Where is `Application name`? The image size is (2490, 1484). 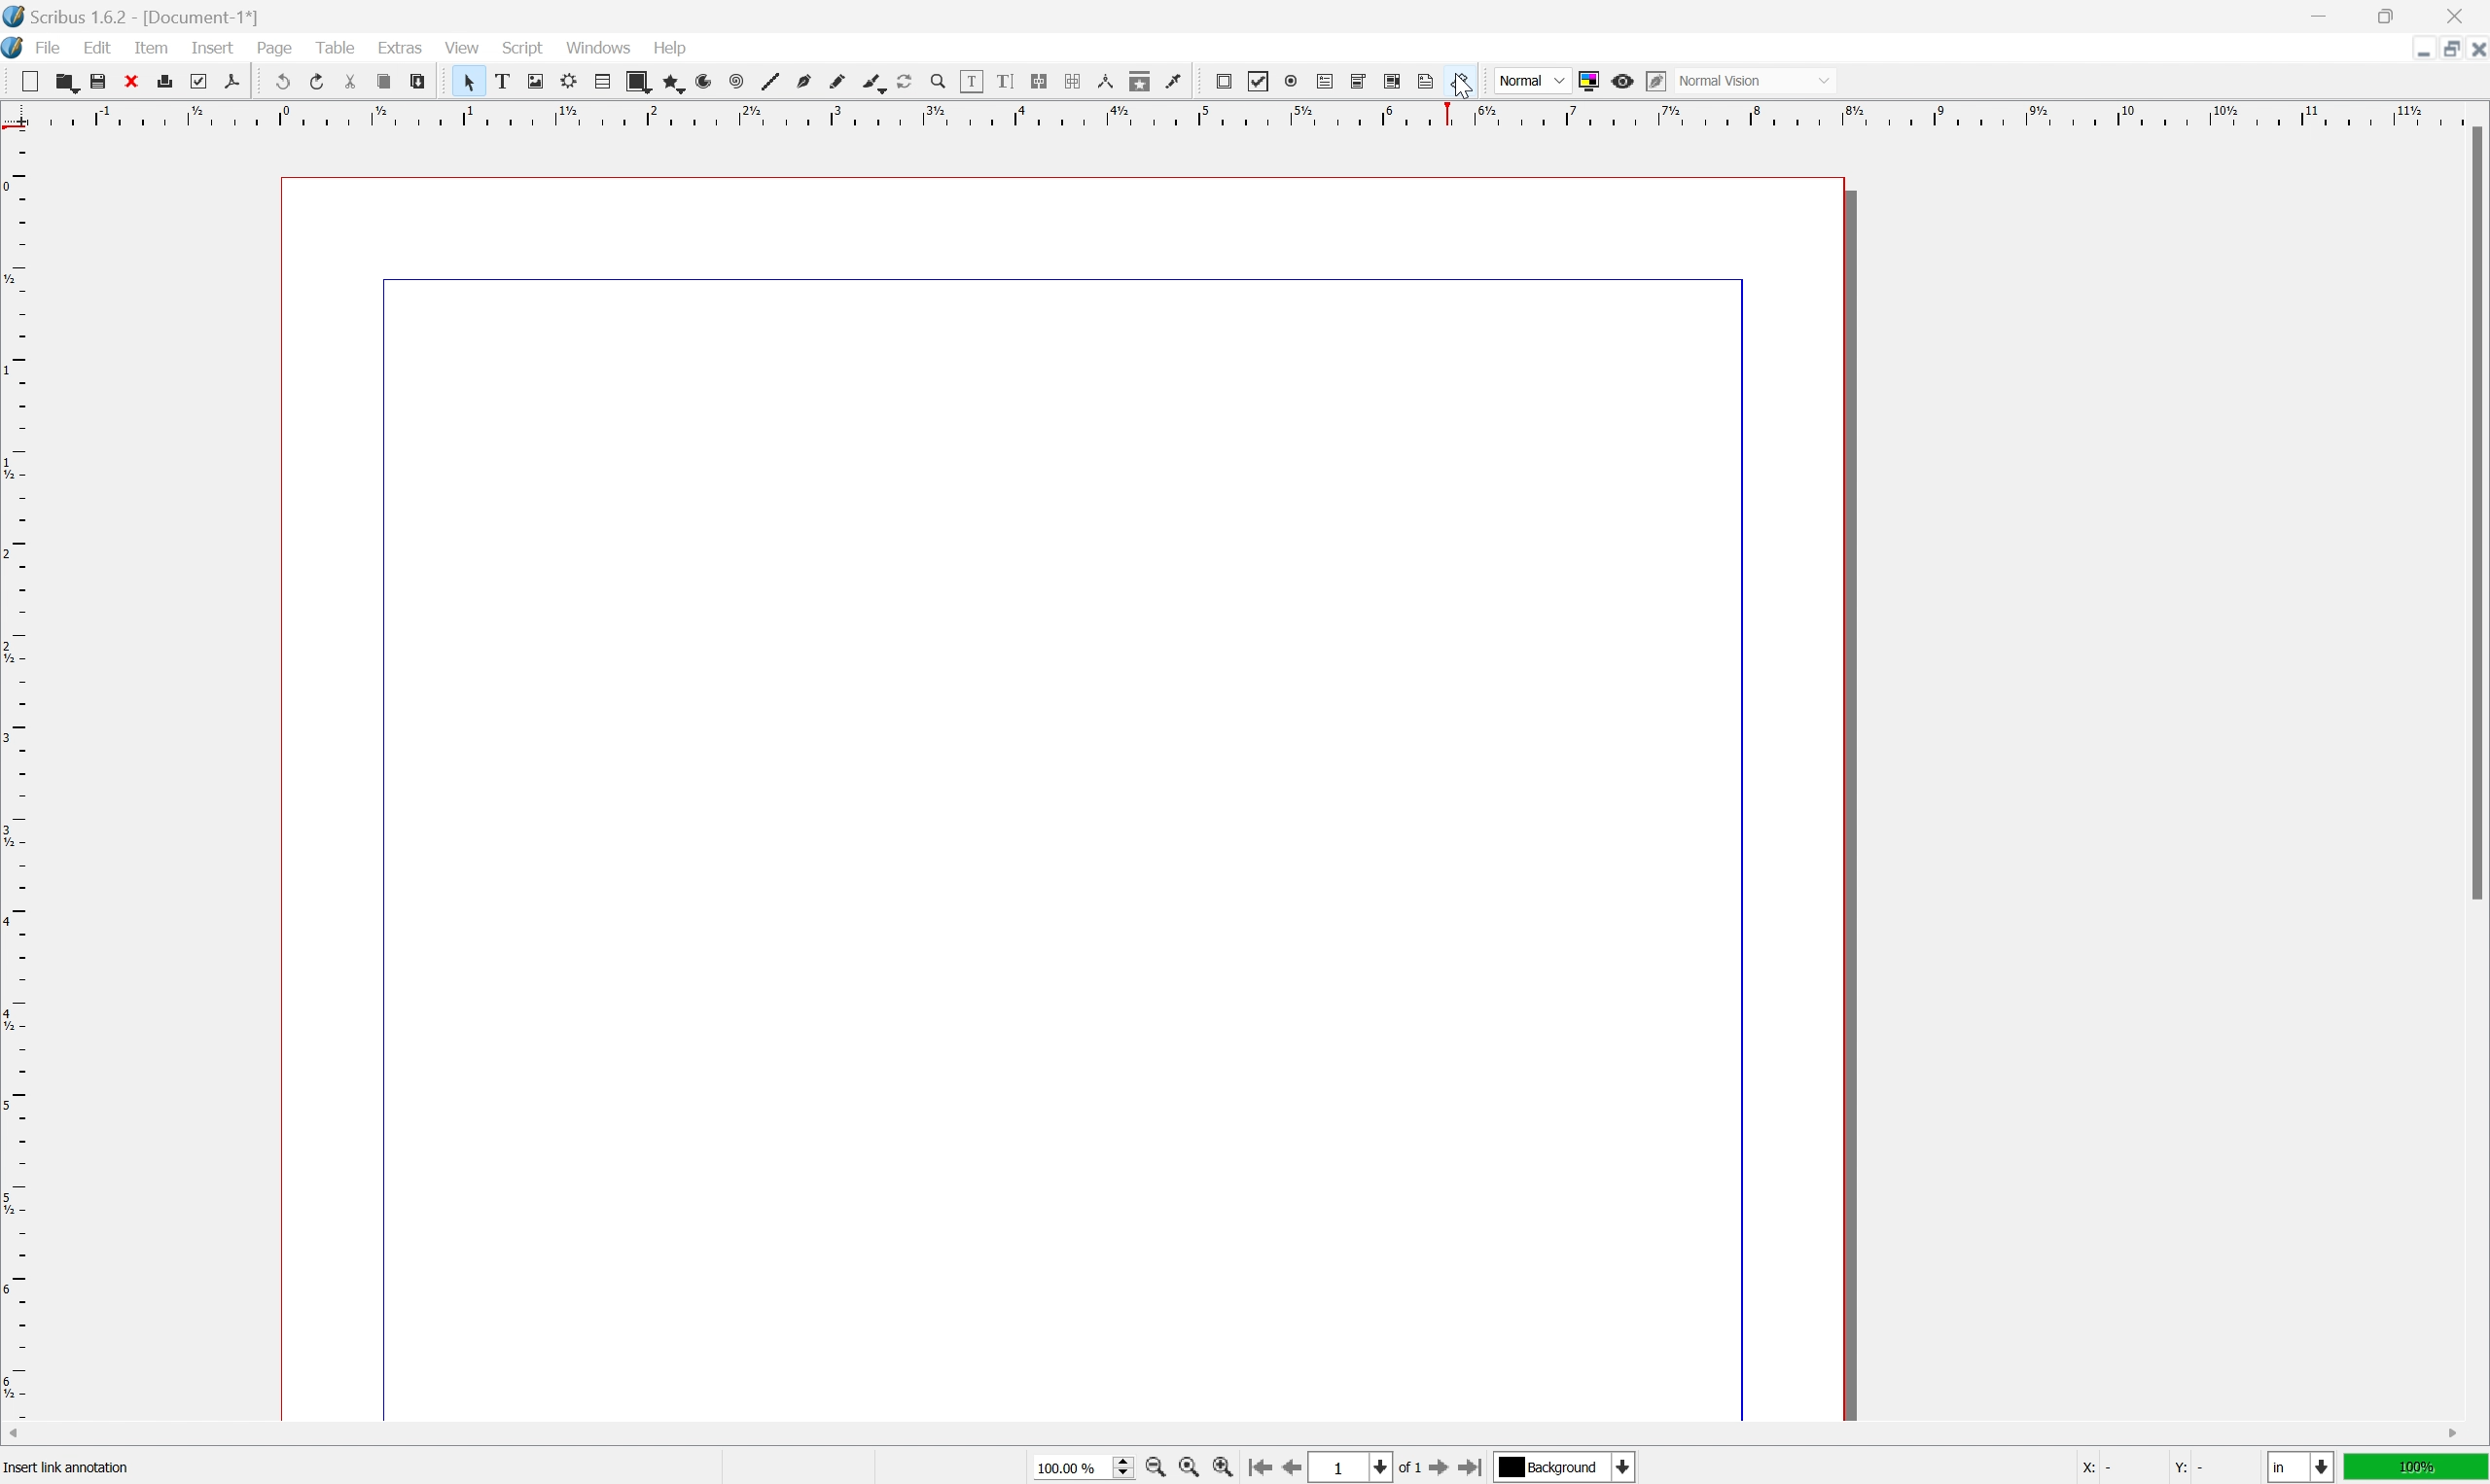
Application name is located at coordinates (133, 16).